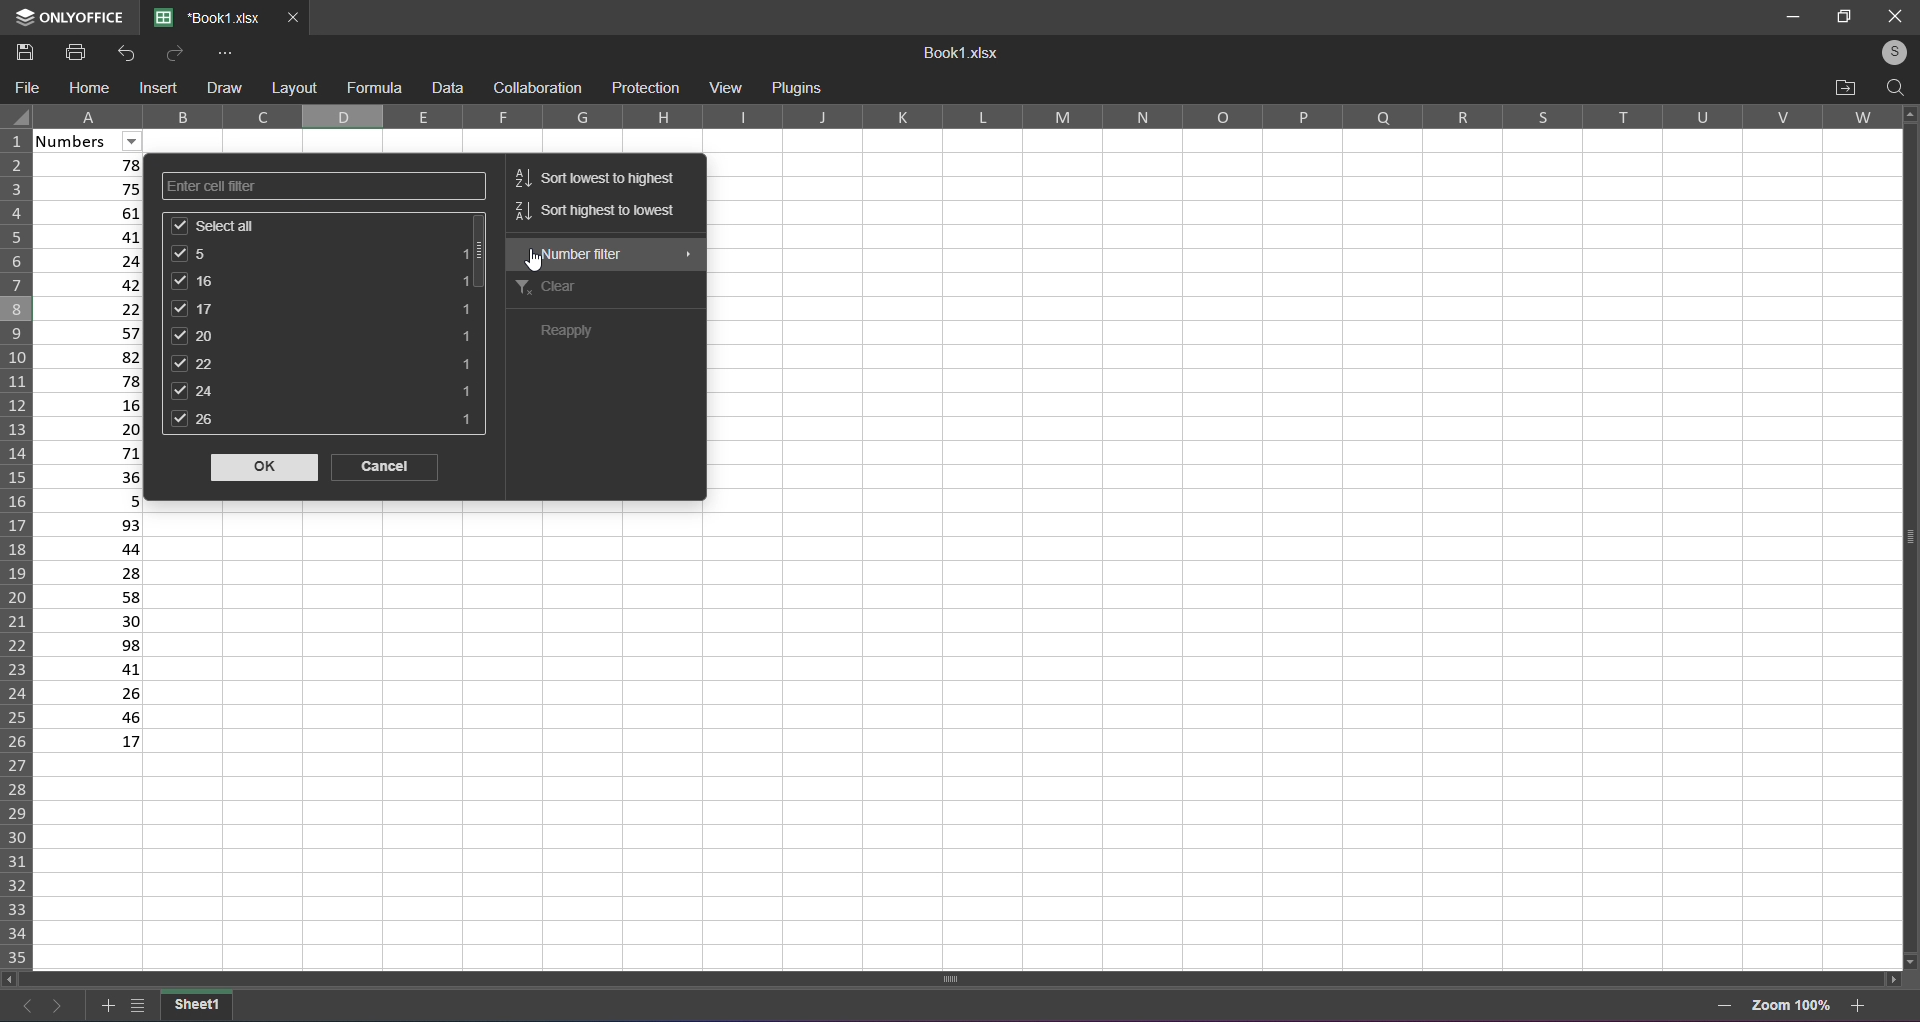 This screenshot has height=1022, width=1920. Describe the element at coordinates (94, 453) in the screenshot. I see `71` at that location.